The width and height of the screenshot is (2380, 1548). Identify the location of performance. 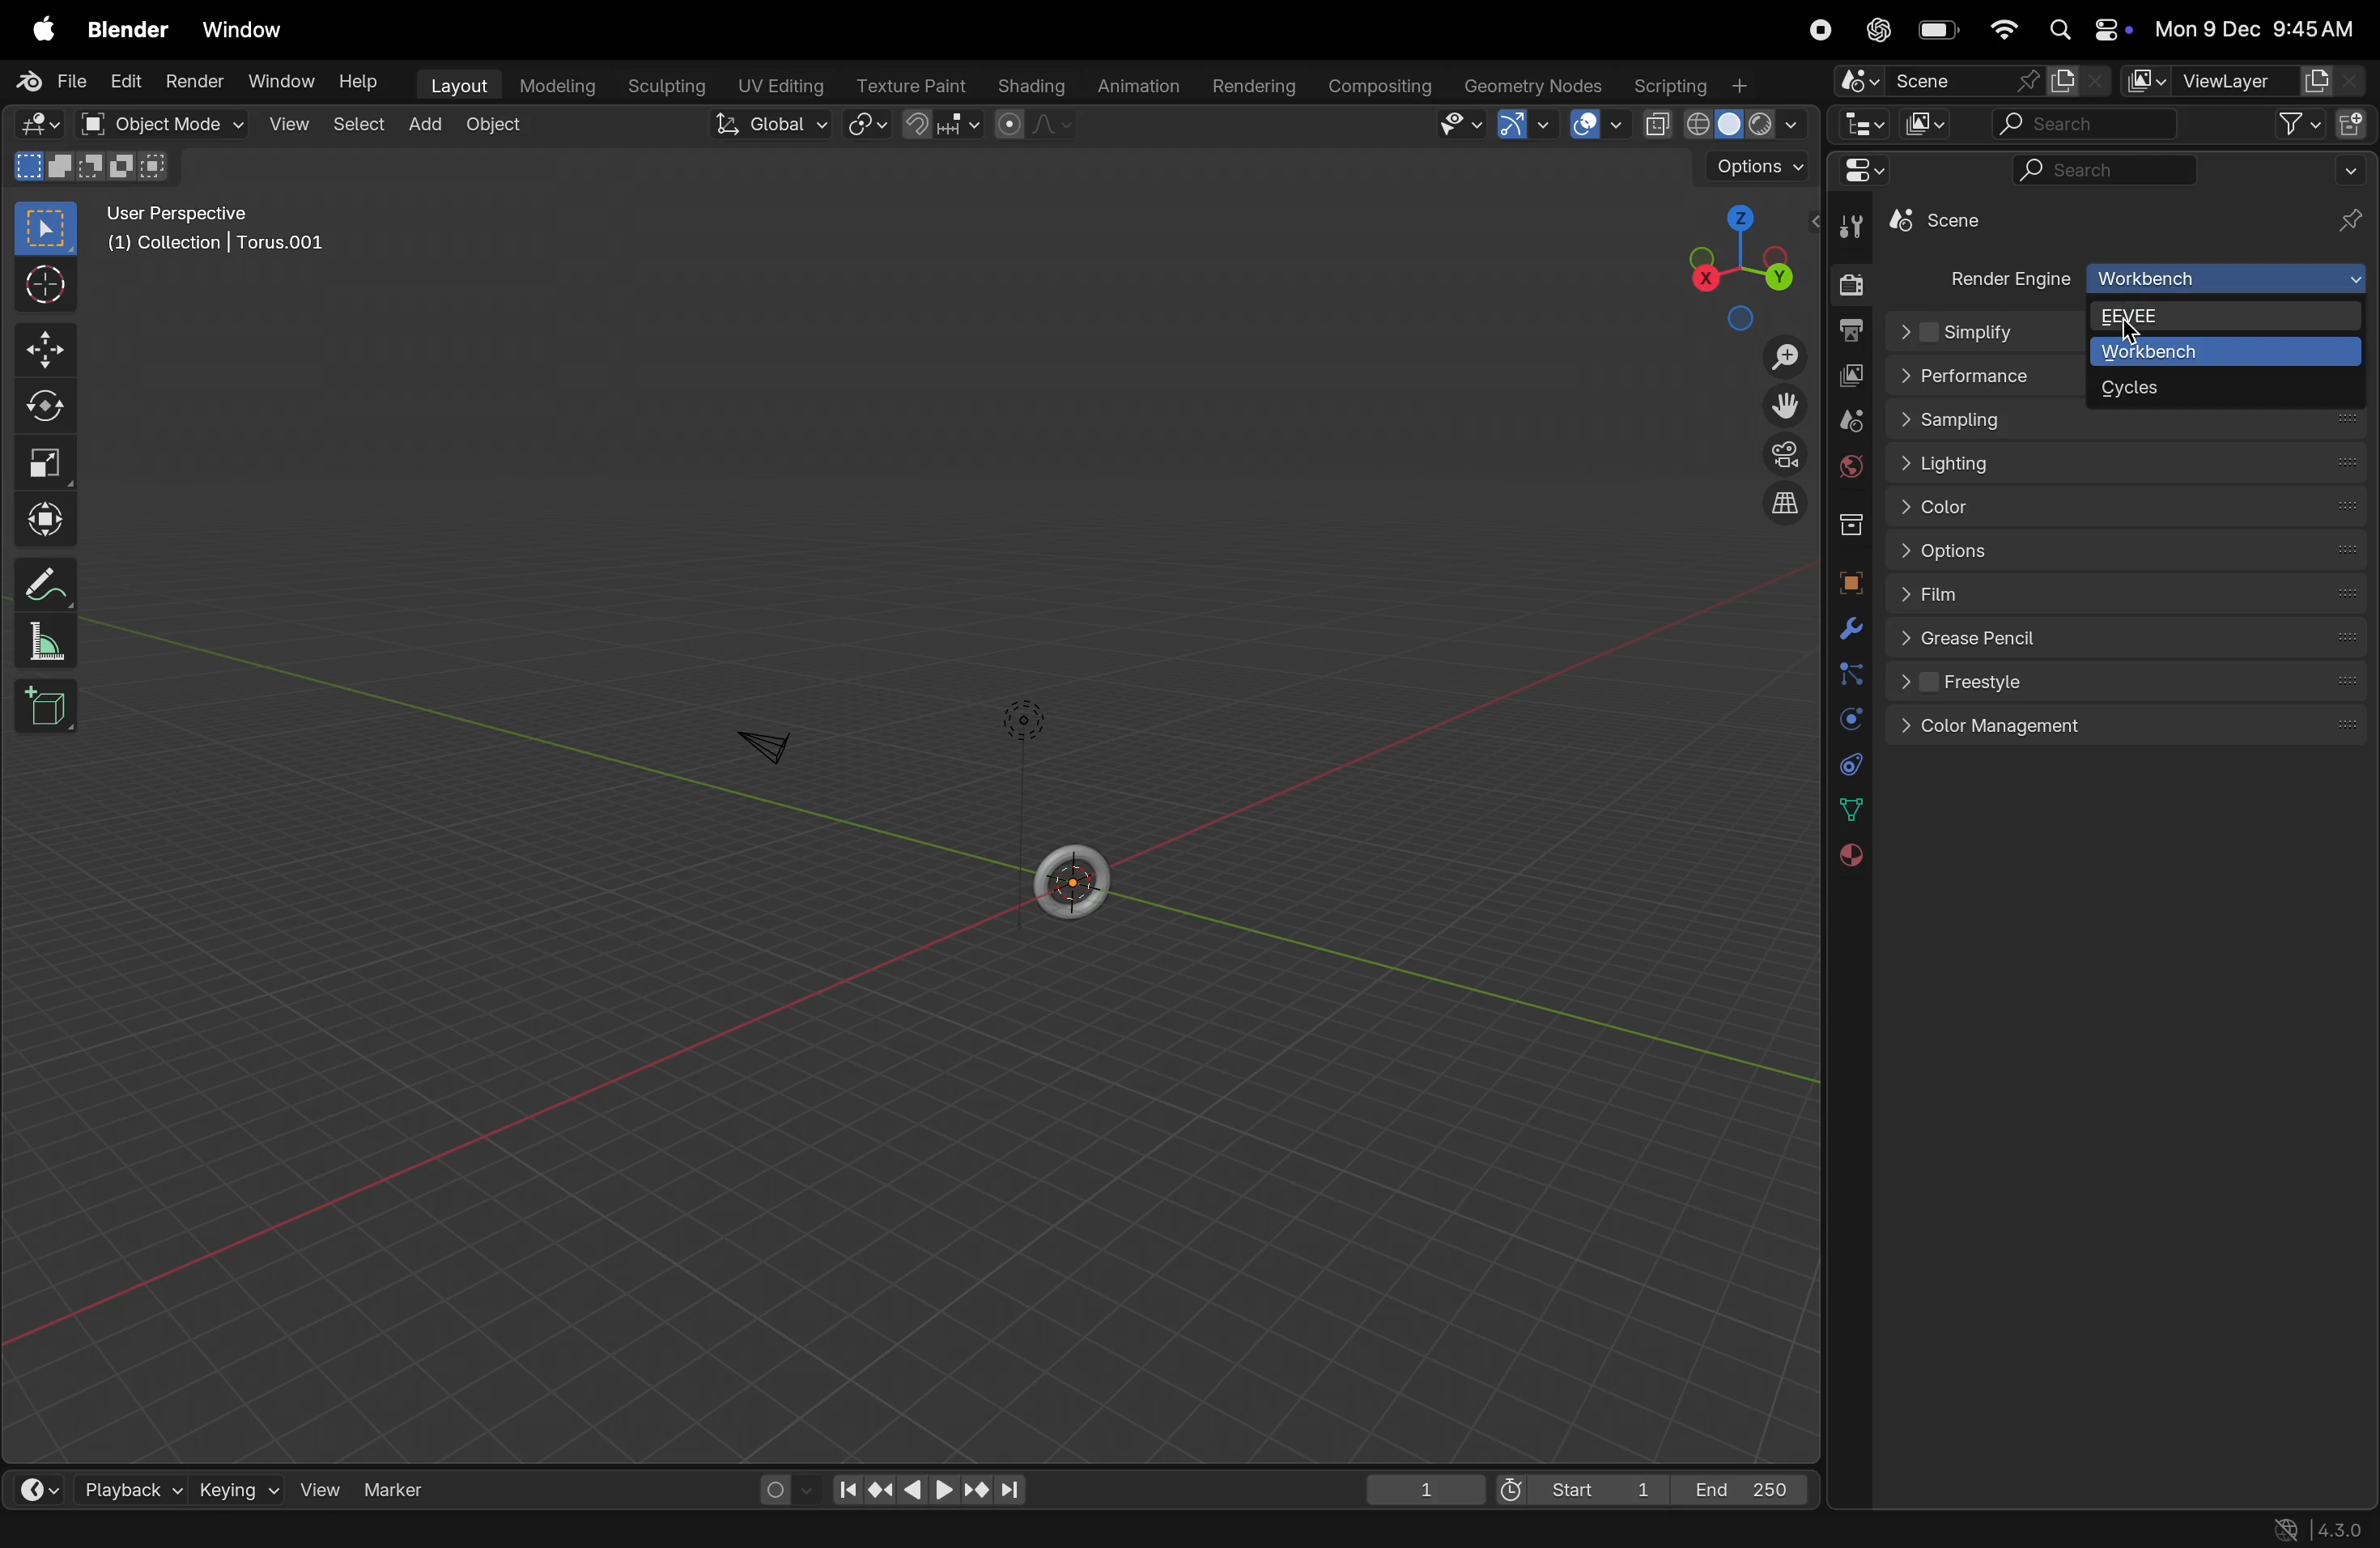
(1974, 376).